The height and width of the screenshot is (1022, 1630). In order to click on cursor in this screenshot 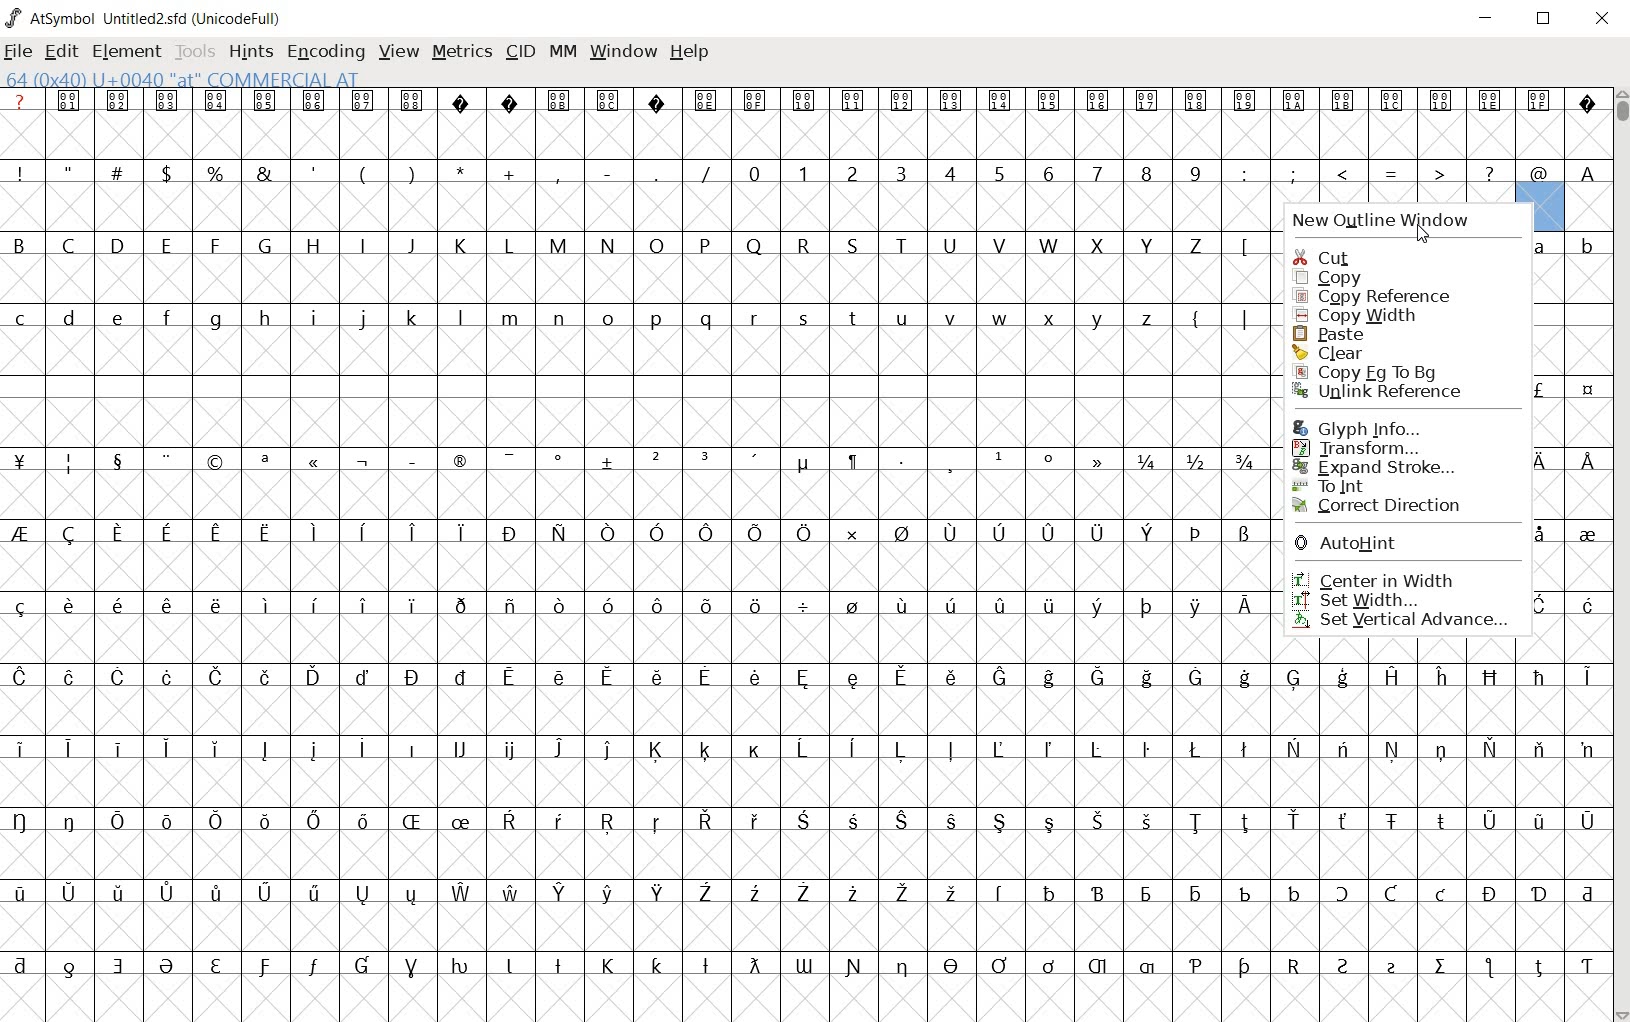, I will do `click(1423, 235)`.